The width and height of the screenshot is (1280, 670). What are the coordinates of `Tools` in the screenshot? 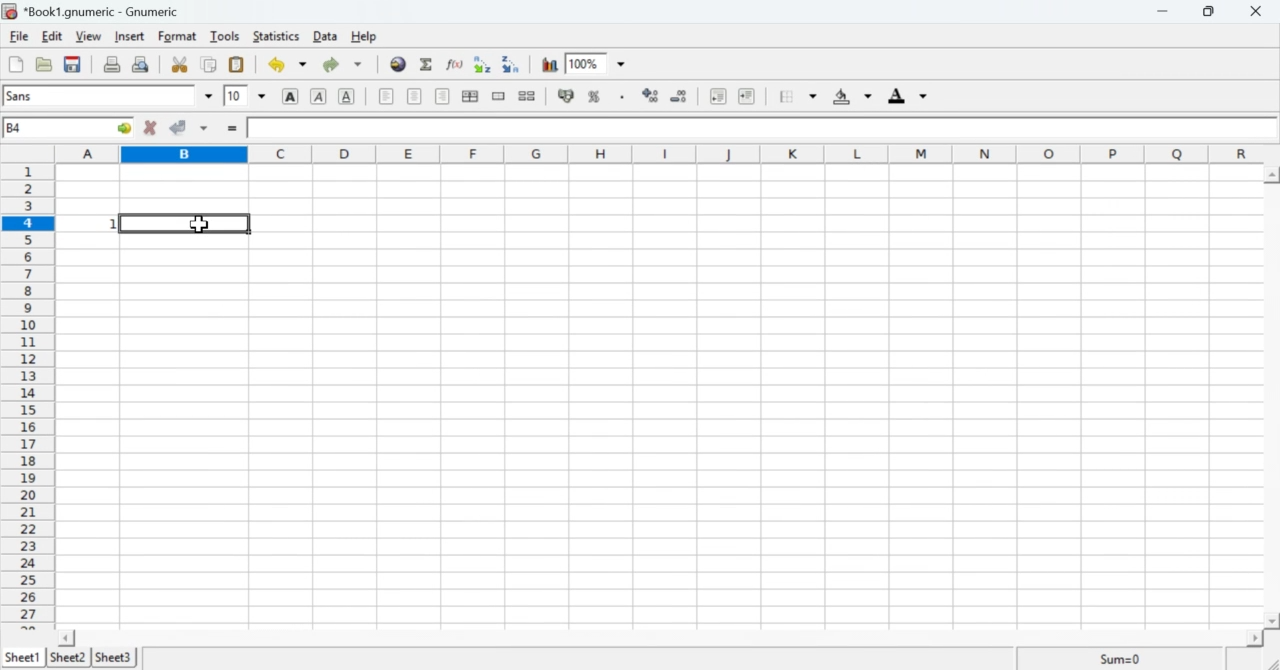 It's located at (226, 36).